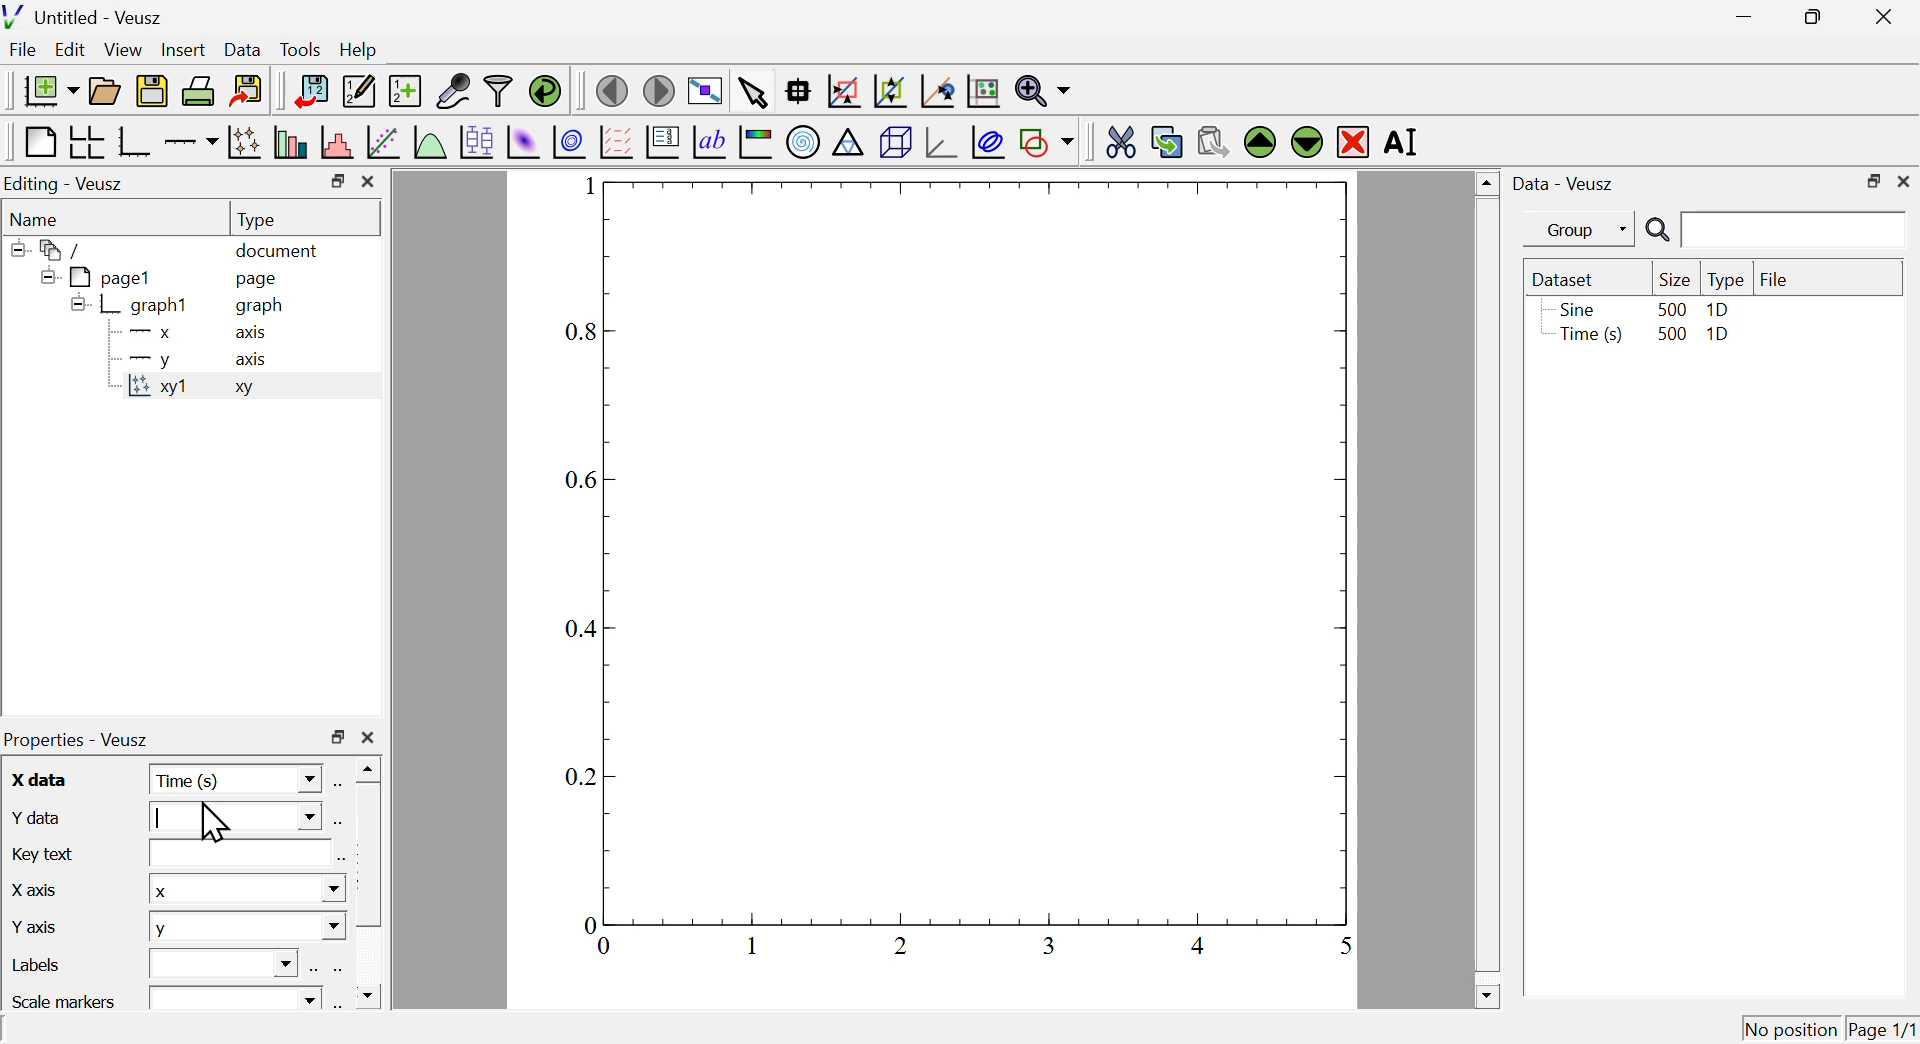  I want to click on close, so click(367, 738).